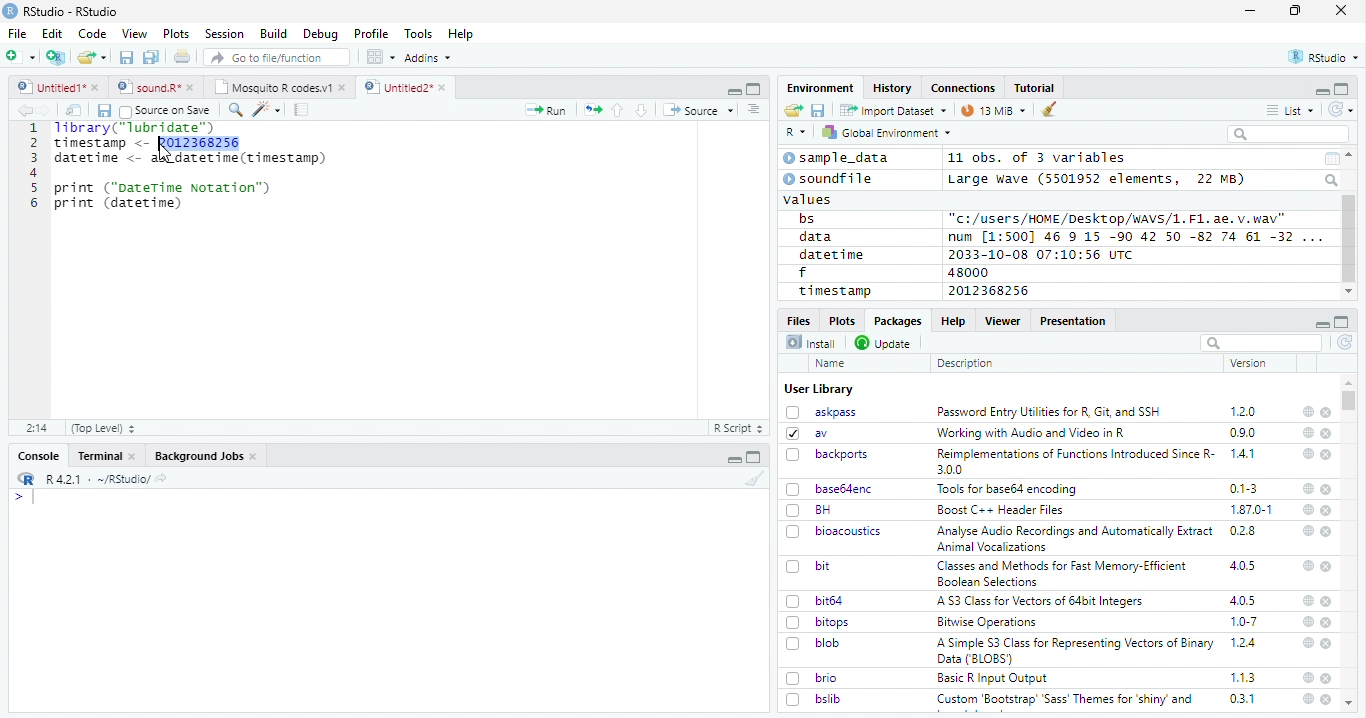 The width and height of the screenshot is (1366, 718). I want to click on f, so click(803, 273).